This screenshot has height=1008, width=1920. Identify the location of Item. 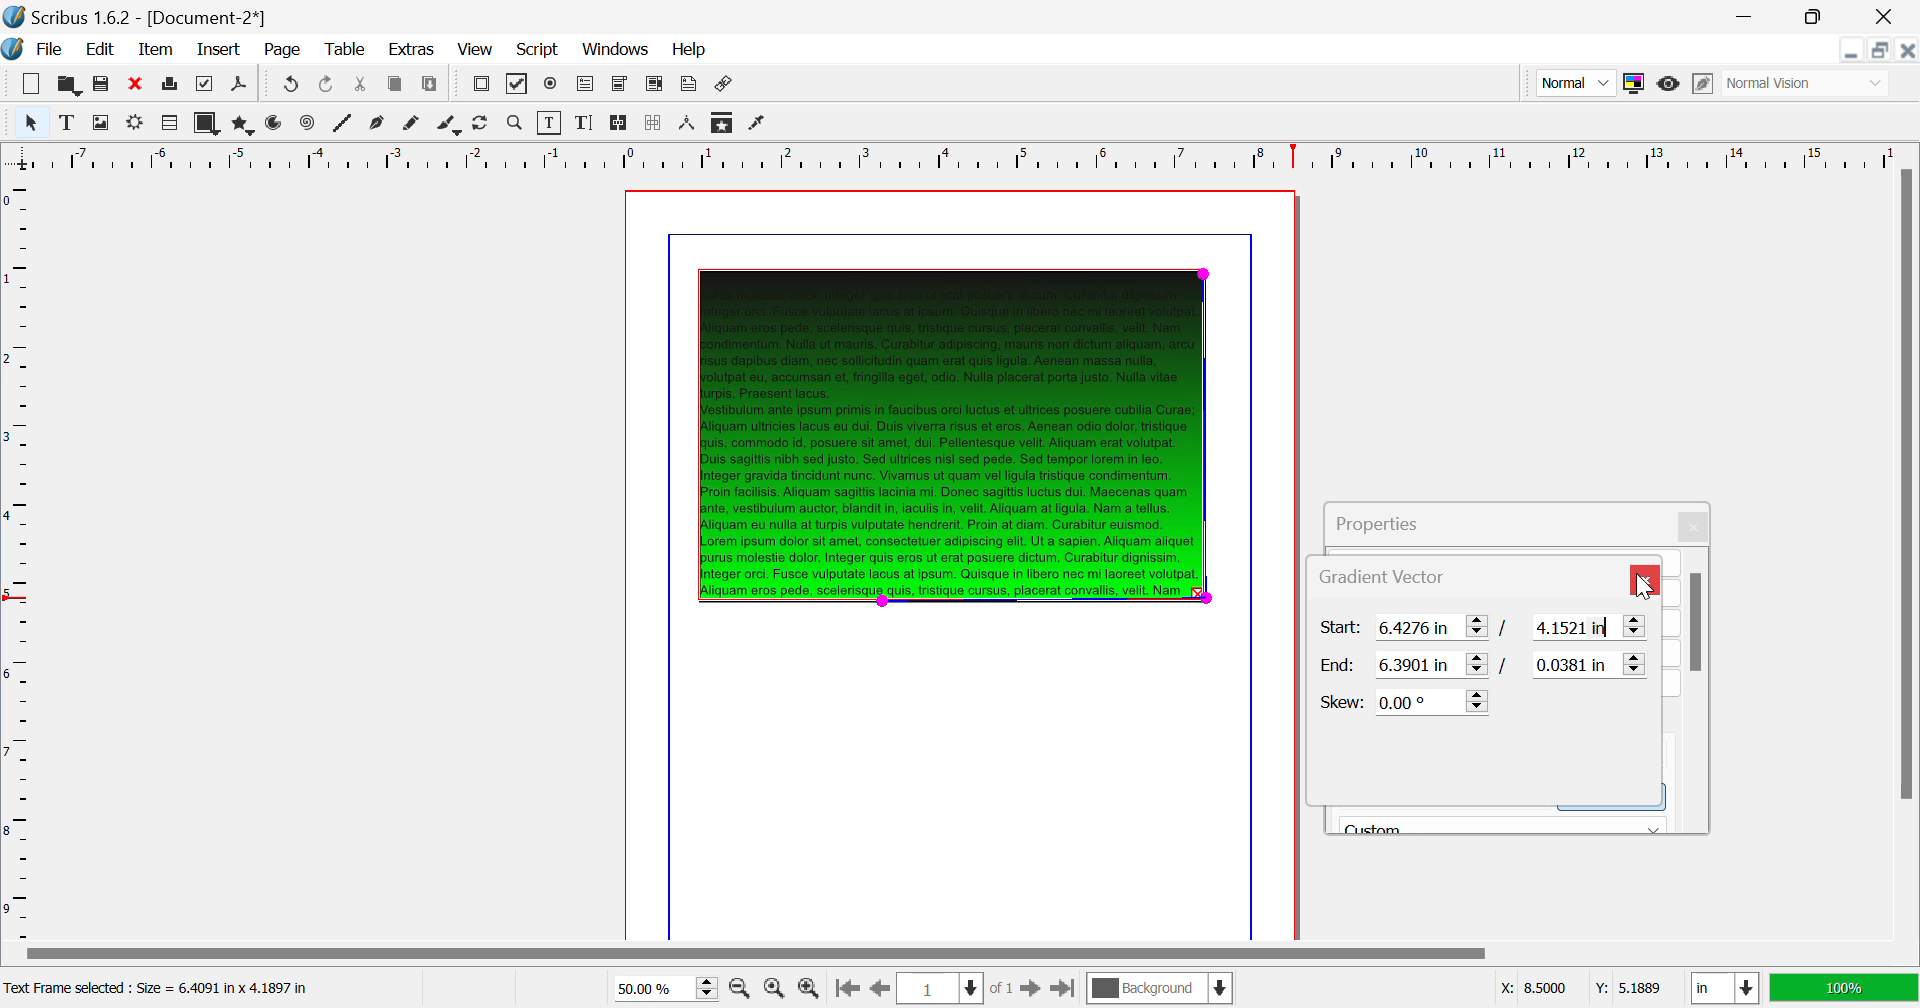
(157, 50).